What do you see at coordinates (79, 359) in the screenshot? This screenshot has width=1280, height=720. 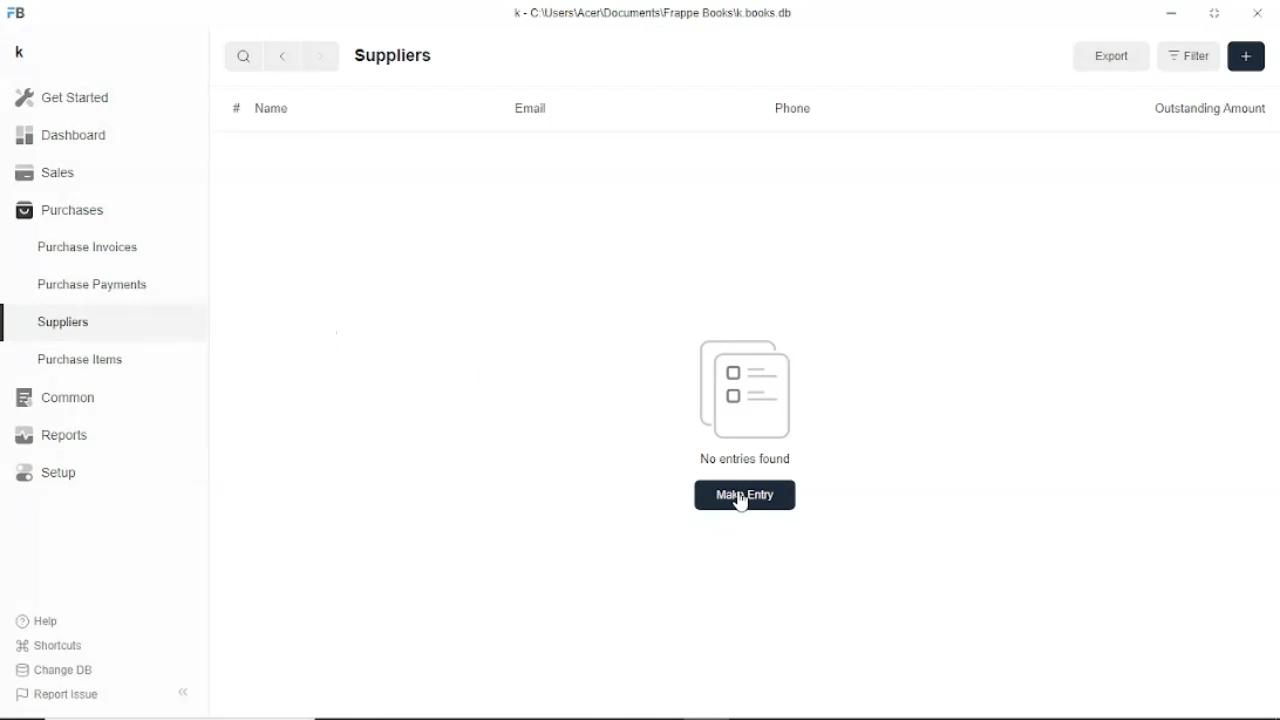 I see `Purchase items` at bounding box center [79, 359].